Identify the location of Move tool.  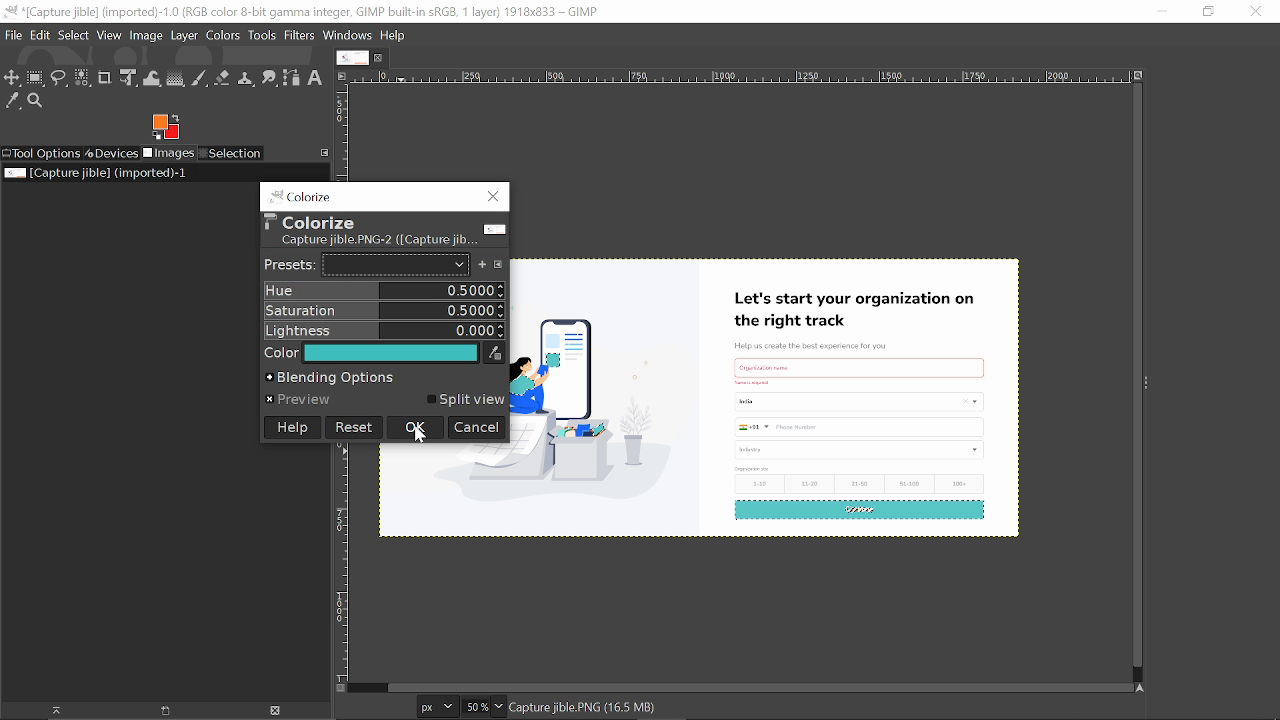
(12, 79).